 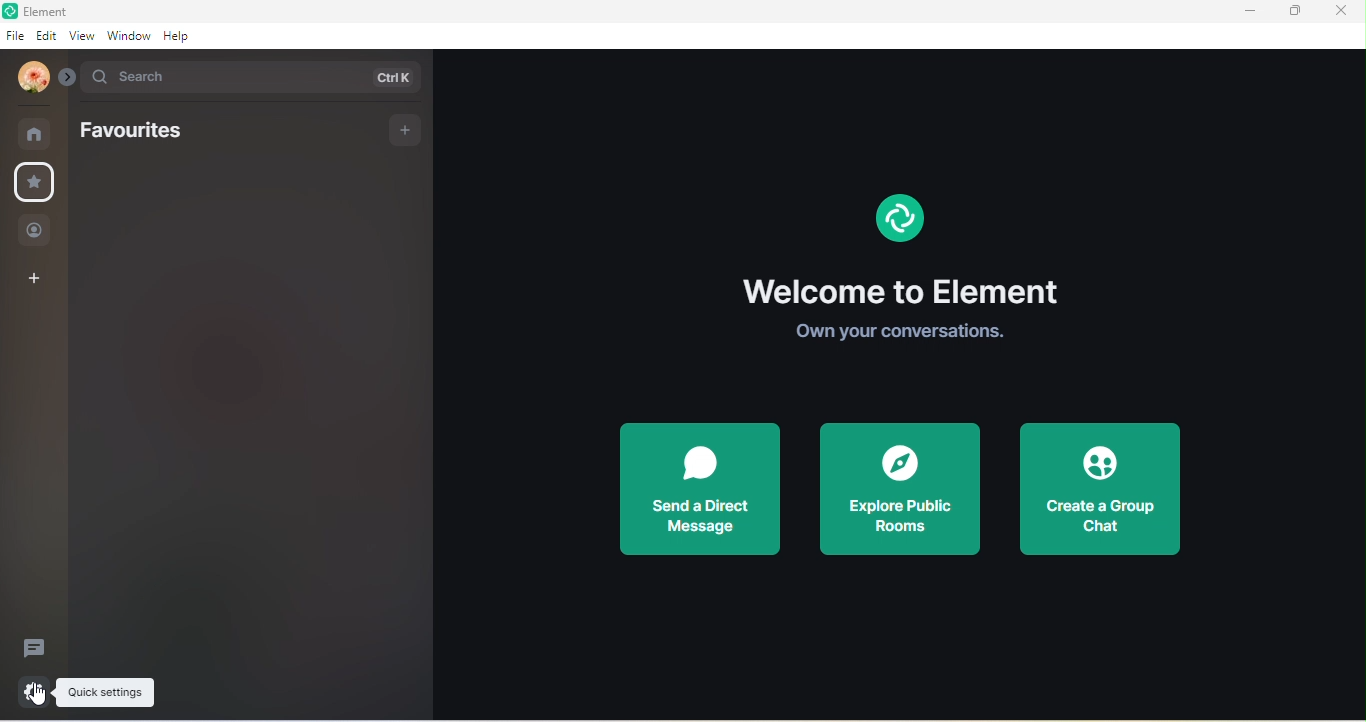 What do you see at coordinates (179, 37) in the screenshot?
I see `help` at bounding box center [179, 37].